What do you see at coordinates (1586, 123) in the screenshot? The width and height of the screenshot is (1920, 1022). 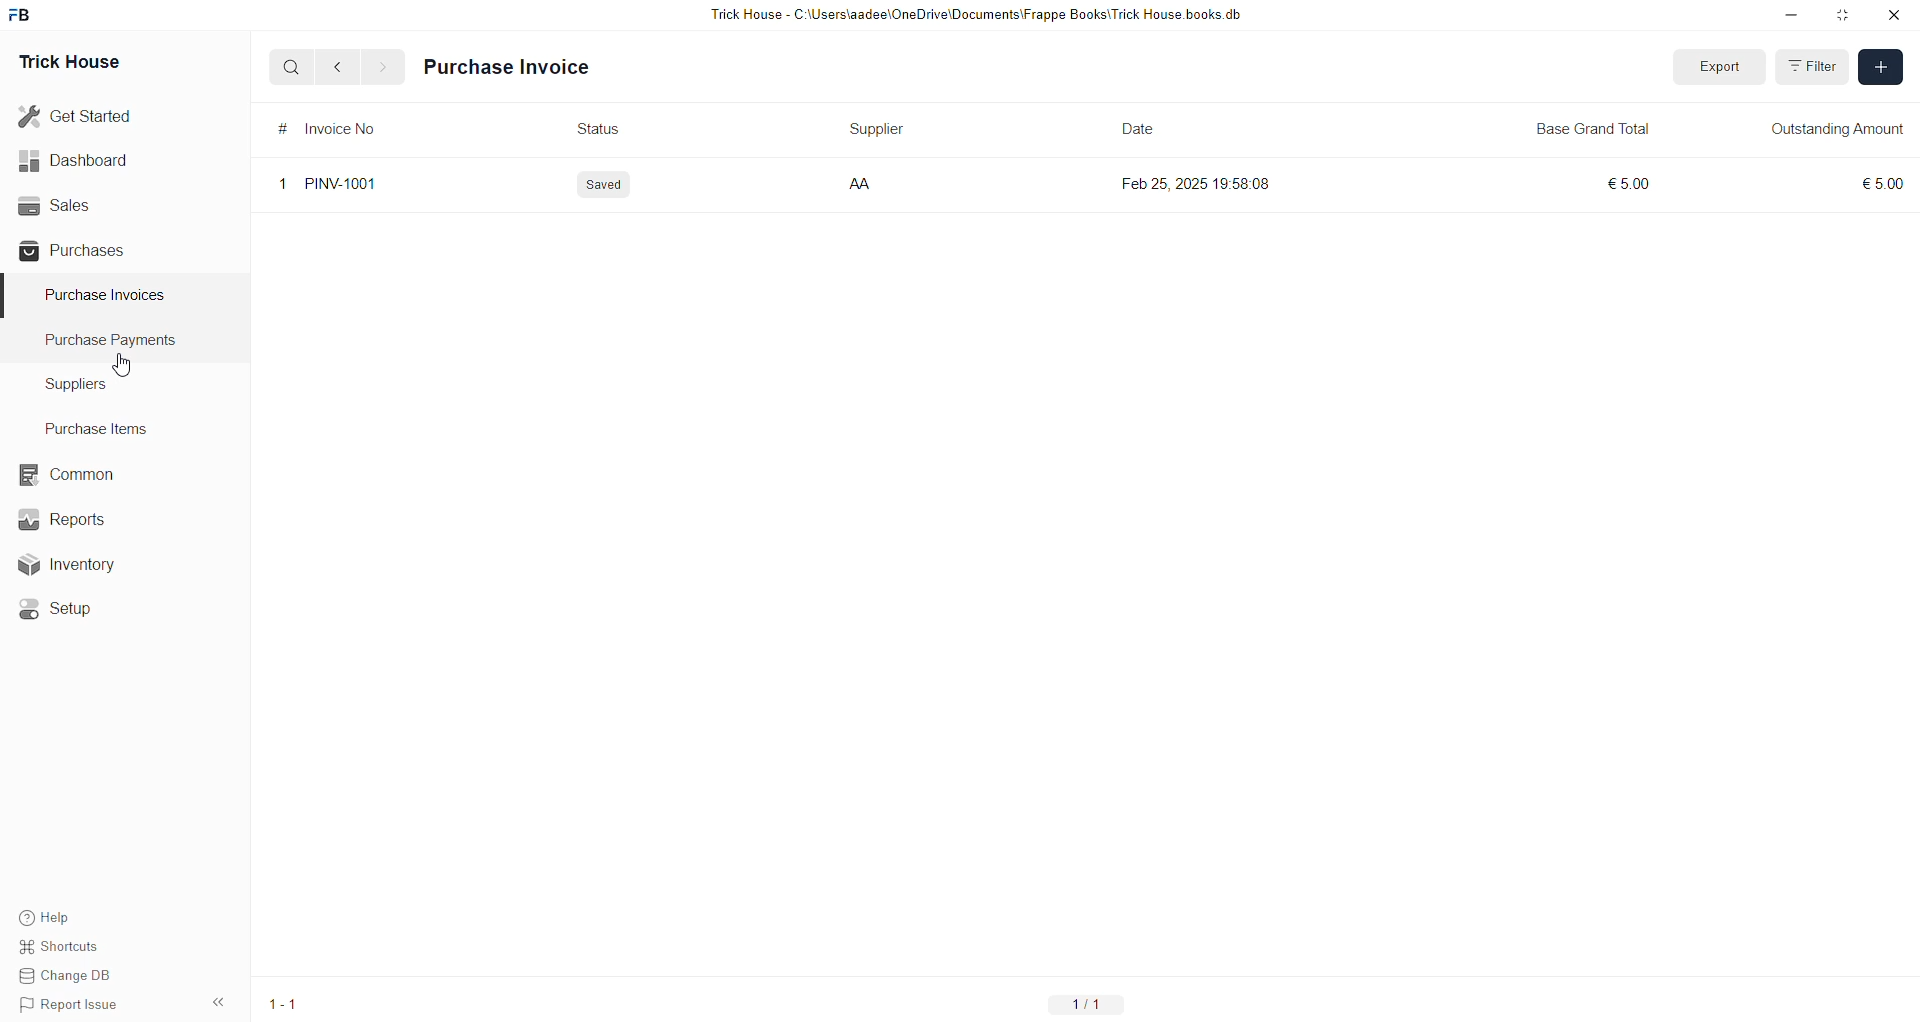 I see `Base Grand Total` at bounding box center [1586, 123].